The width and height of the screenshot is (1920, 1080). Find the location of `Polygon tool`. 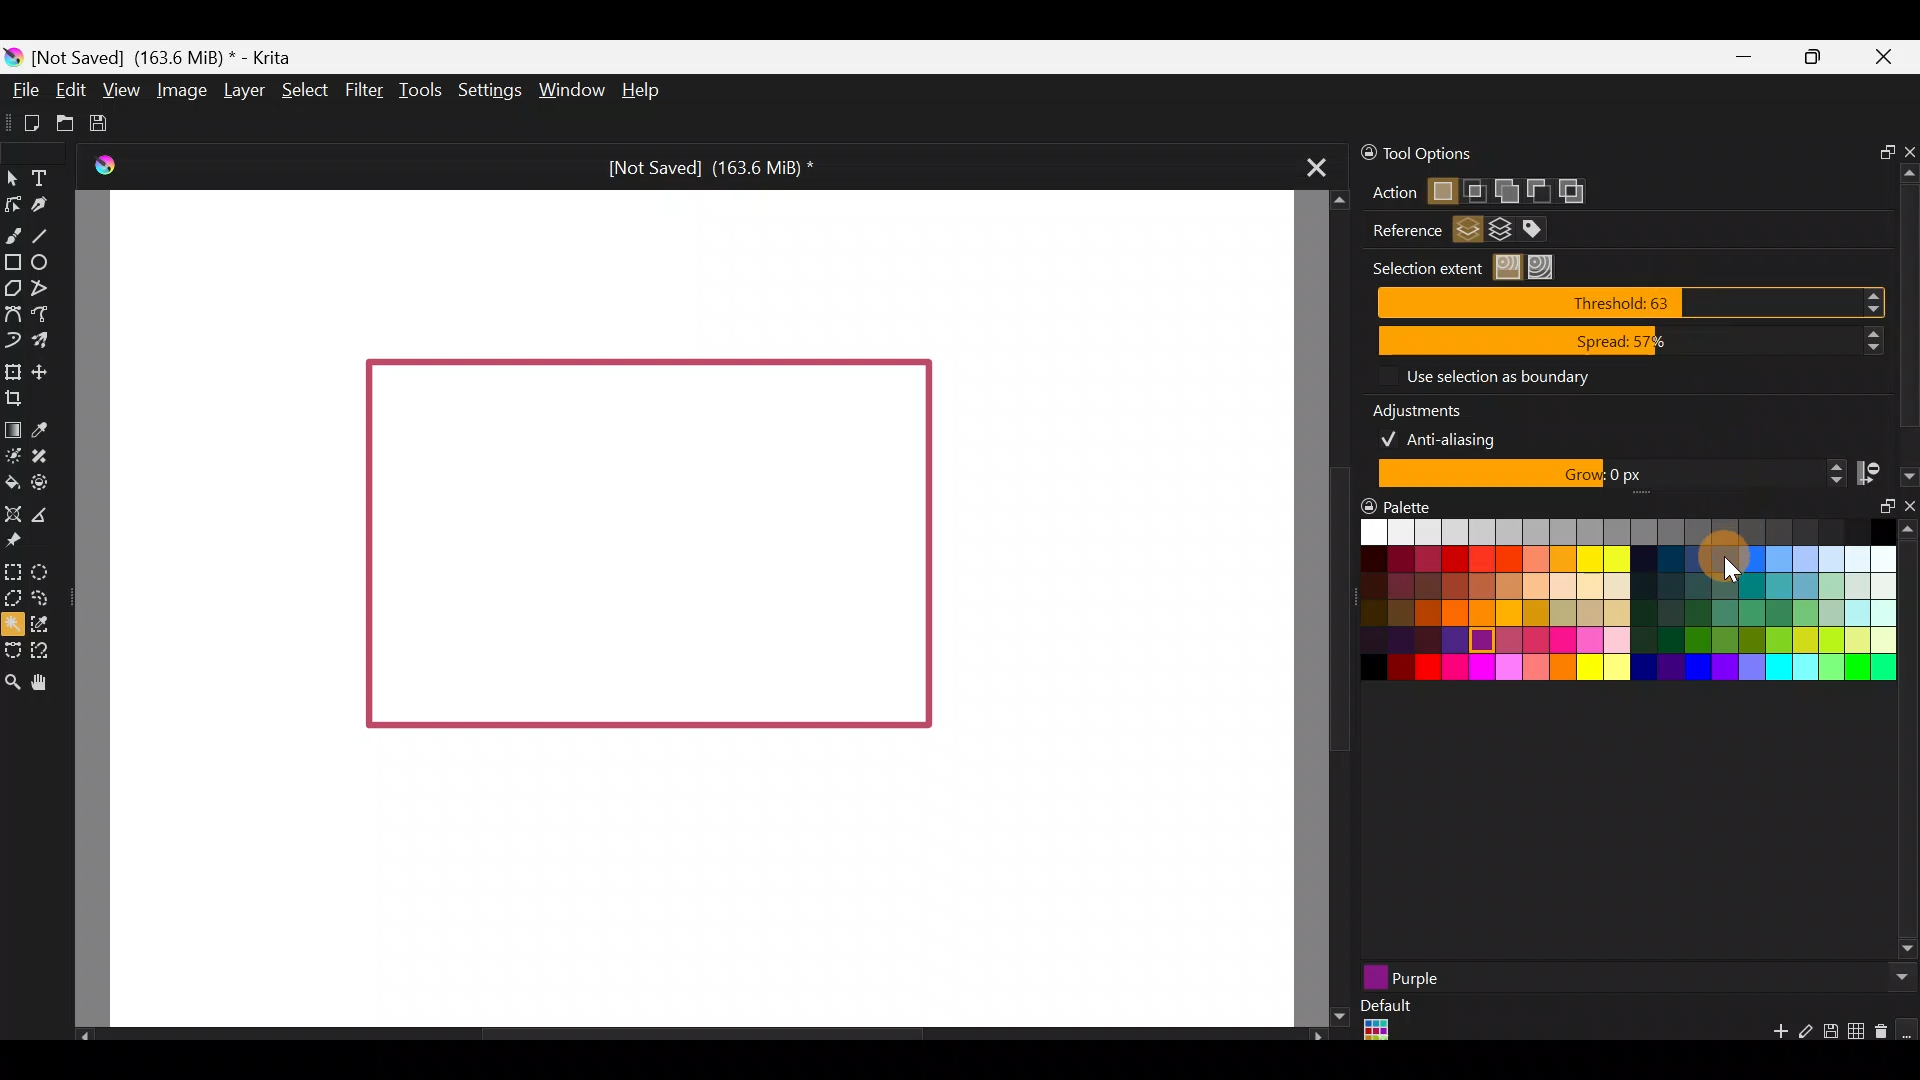

Polygon tool is located at coordinates (13, 288).